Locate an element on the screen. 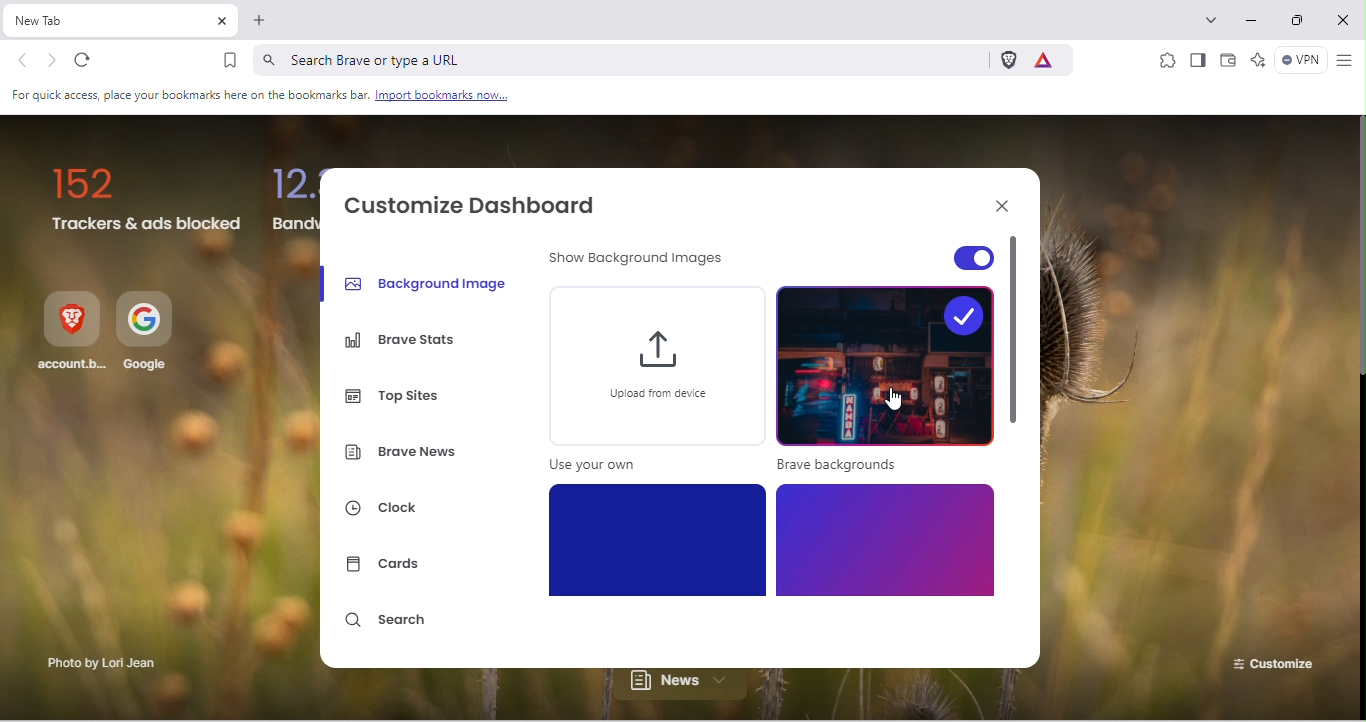 Image resolution: width=1366 pixels, height=722 pixels. Show sidebar is located at coordinates (1197, 61).